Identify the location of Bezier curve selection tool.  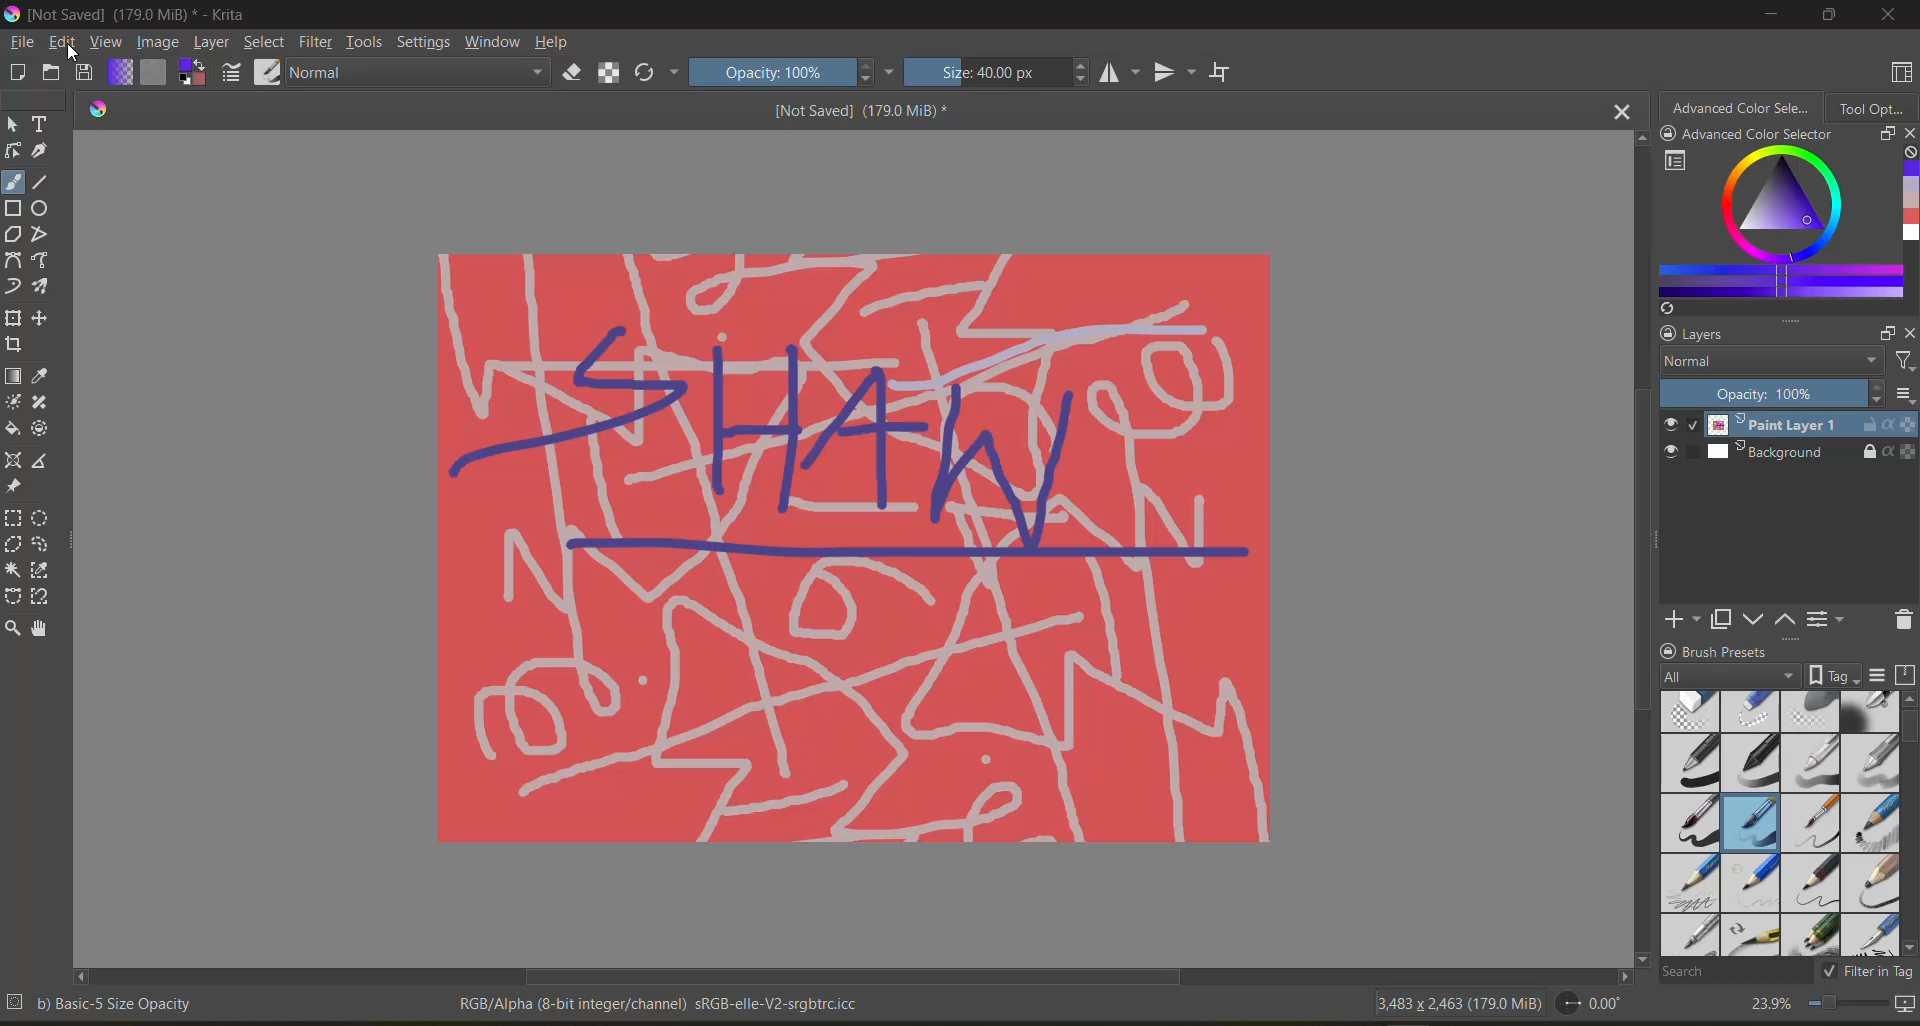
(15, 597).